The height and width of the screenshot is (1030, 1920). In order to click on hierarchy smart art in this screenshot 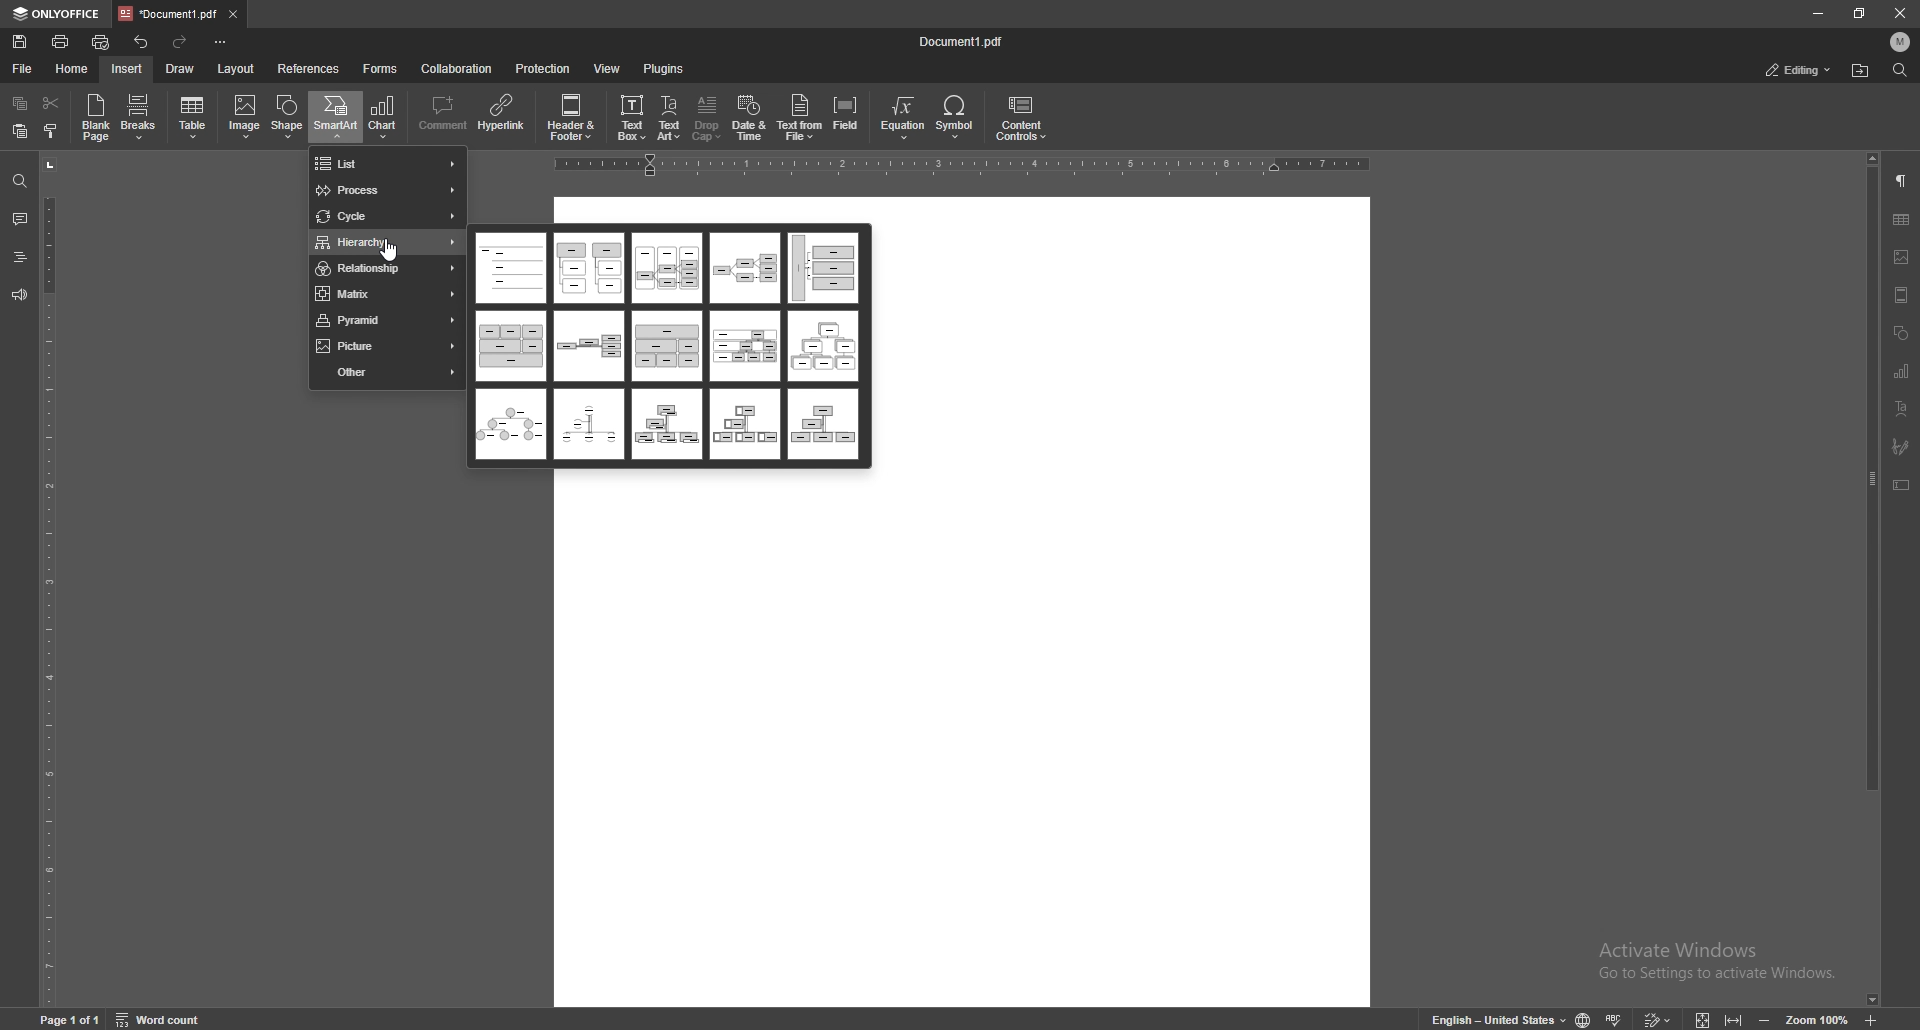, I will do `click(667, 346)`.